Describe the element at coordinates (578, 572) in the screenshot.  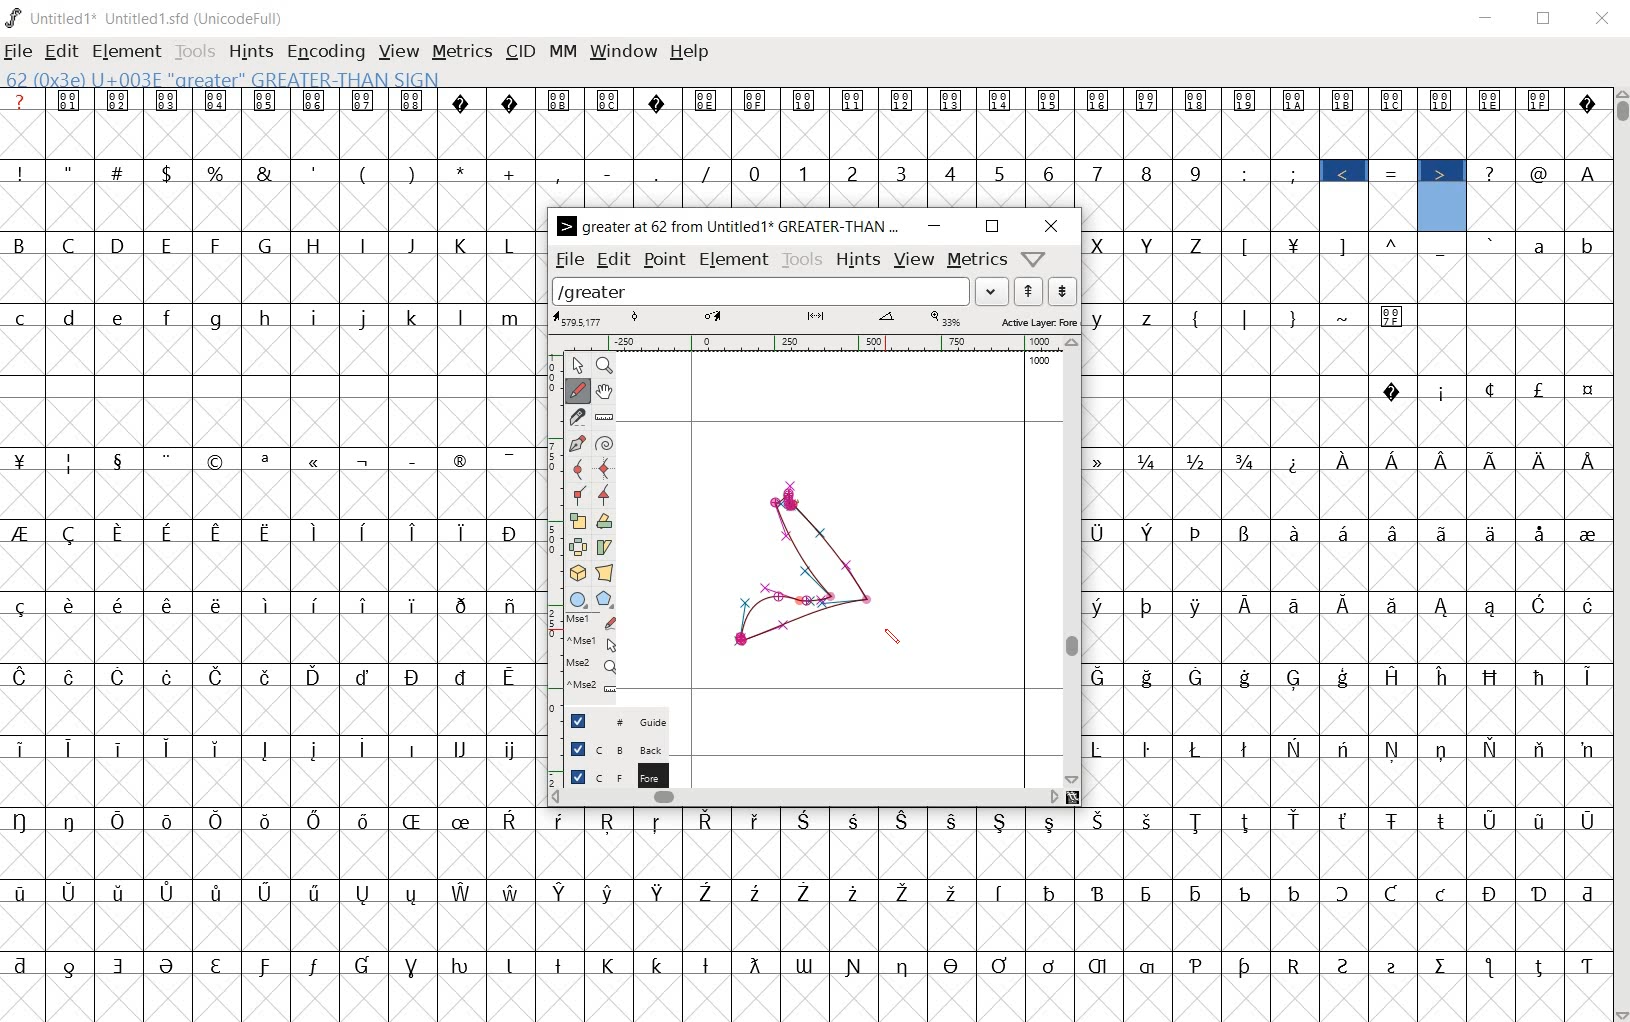
I see `rotate the selection in 3D and project back to plane` at that location.